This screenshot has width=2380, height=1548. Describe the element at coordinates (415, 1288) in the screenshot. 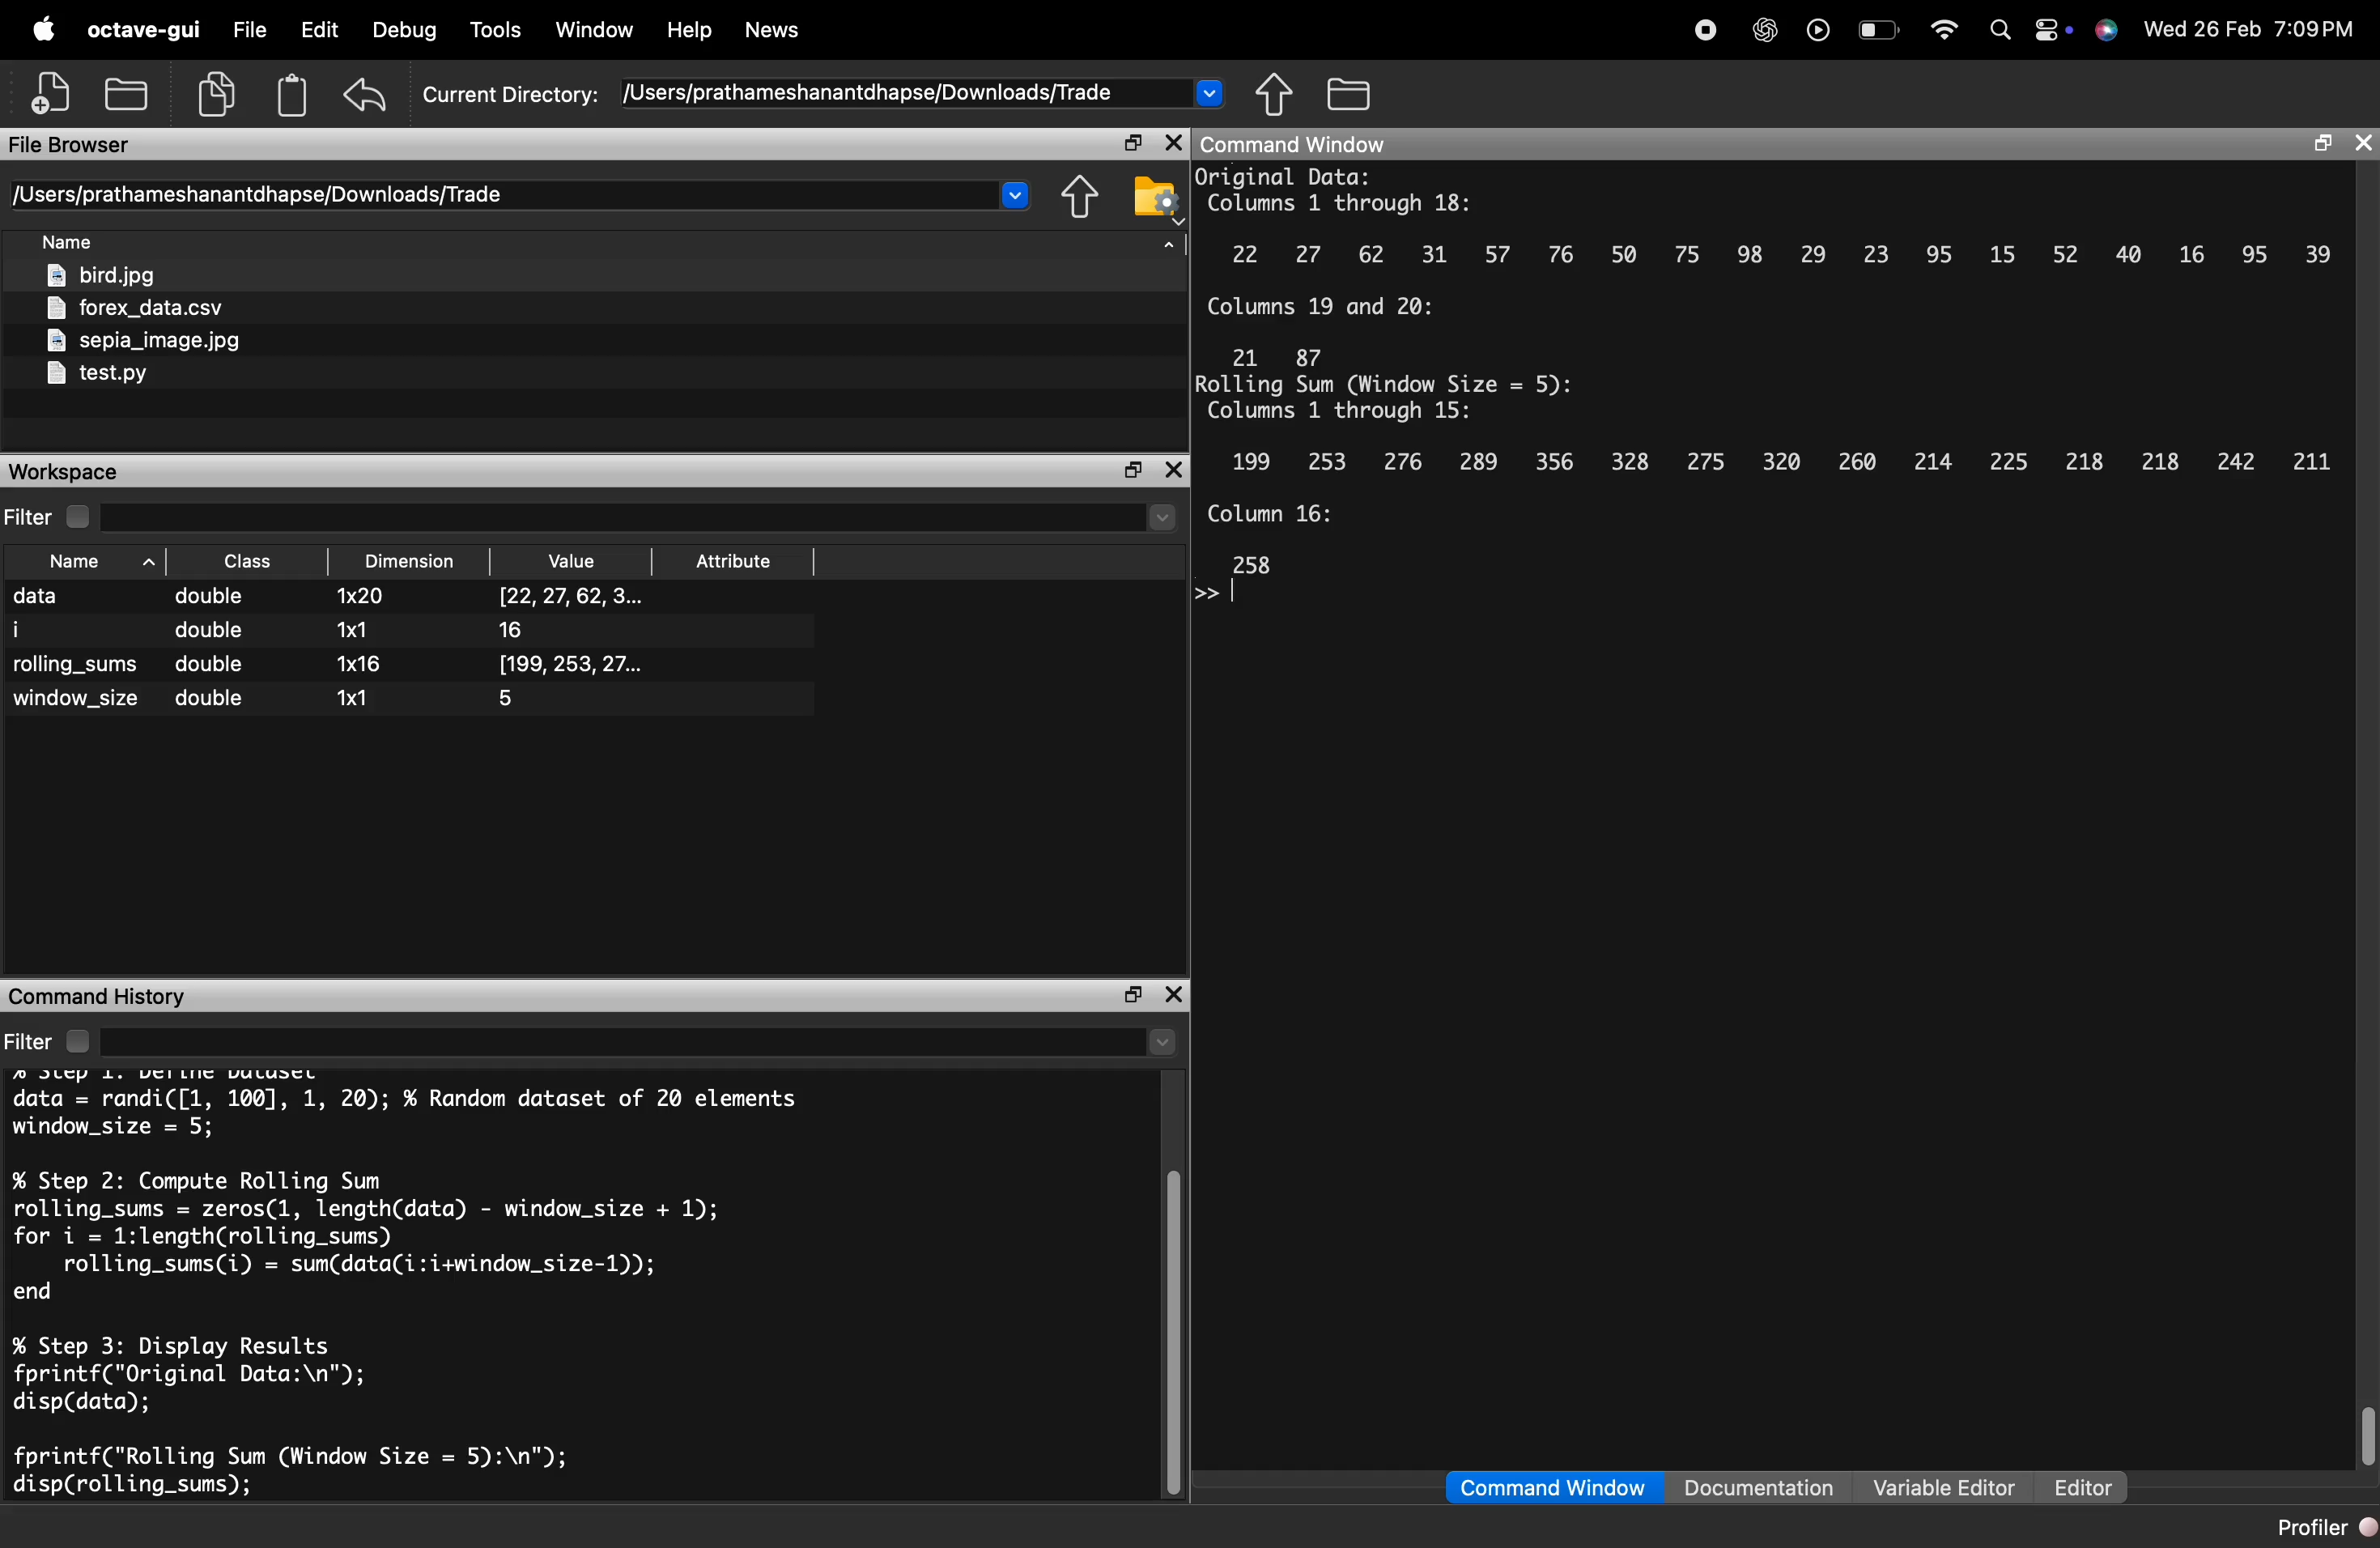

I see `console code - Rolling Sum Calculation in GNU Octave clc; clear; close all; % Clean workspace Step 1: Define Dataset data randi ([1, 100], 1, 20); % Random dataset of 20 elements window size = 5; Step 2: Compute Rolling Sum rolling_sums = zeros(1, length(data) window size + 1); for i 1:length(rolling_sums) rolling_sums(i) = sum(data(i:i+window_size-1)); end EX > Step 3: Display Results fprintf("Original Data:\n"); disp(data); fprintf("Rolling Sum (Window Size = 5):\n"); disp(rolling_sums)` at that location.